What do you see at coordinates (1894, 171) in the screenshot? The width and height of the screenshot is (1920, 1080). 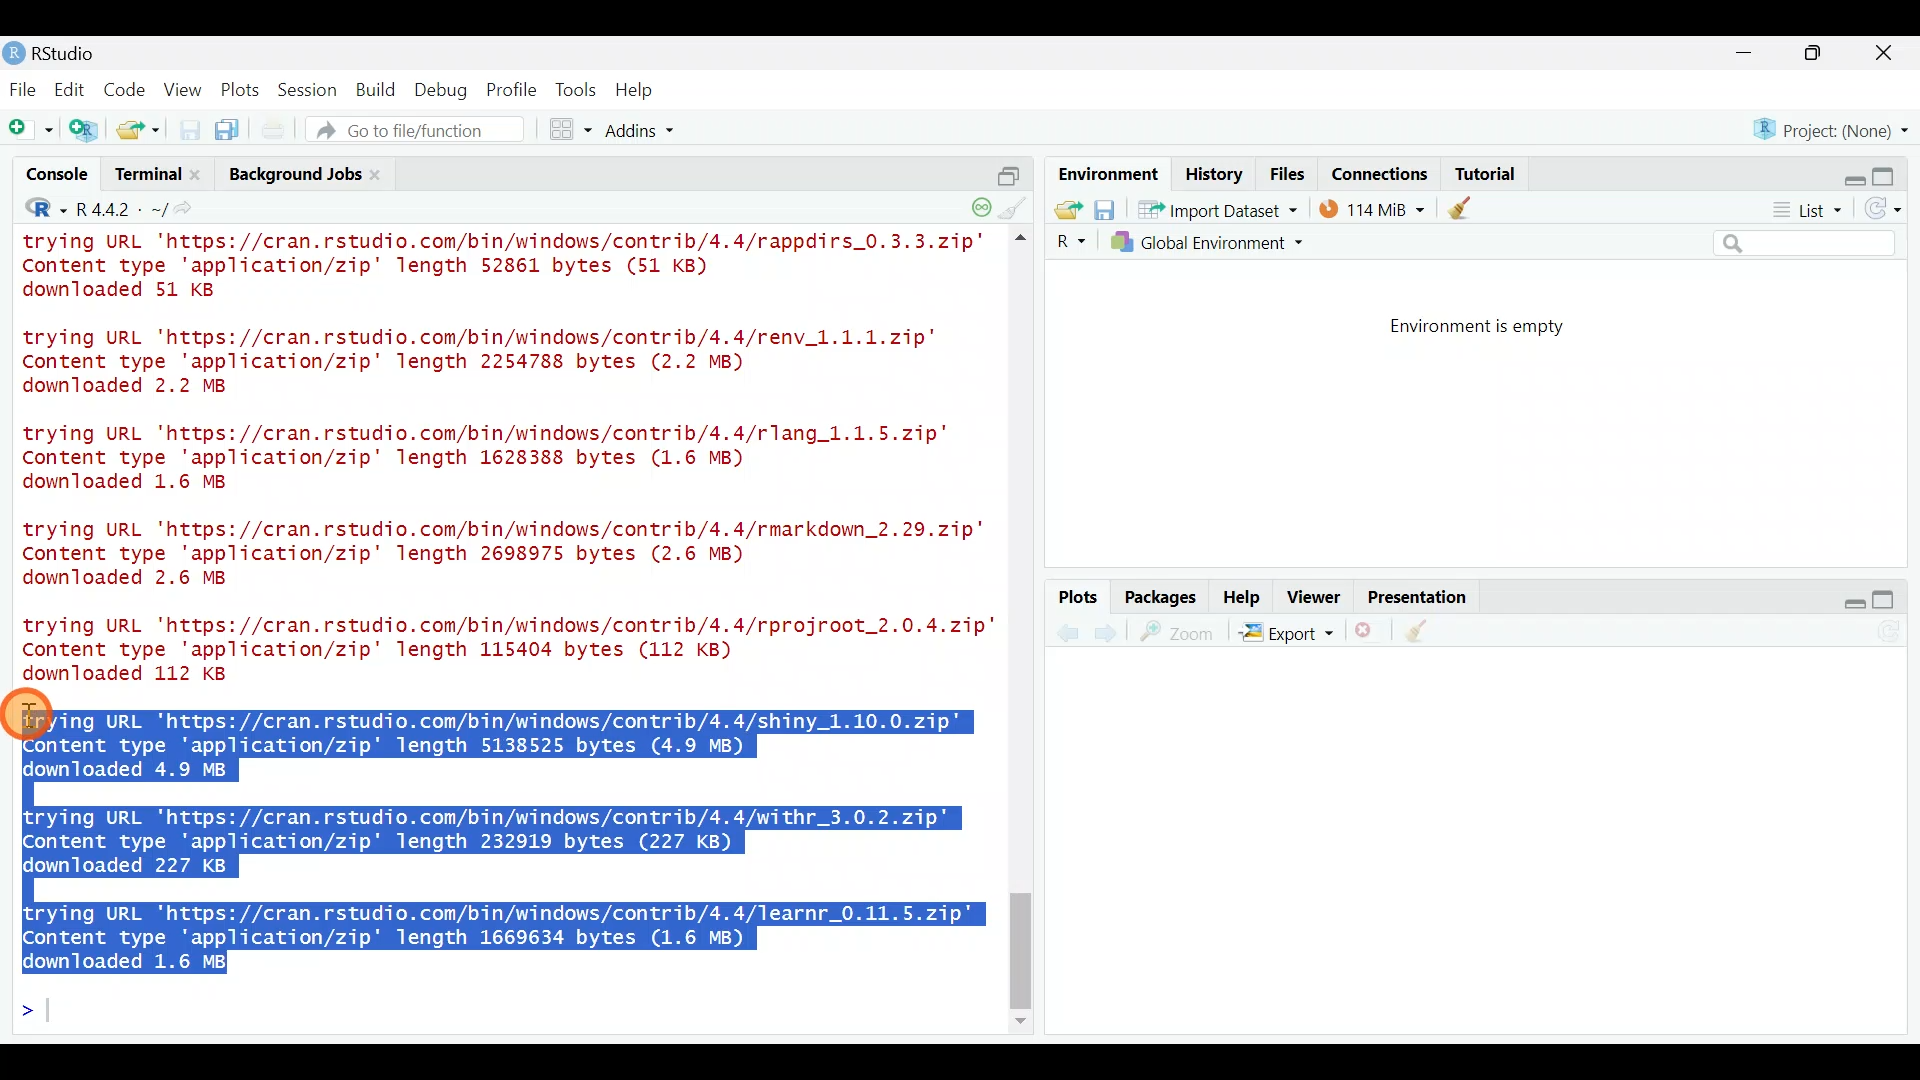 I see `Maximize` at bounding box center [1894, 171].